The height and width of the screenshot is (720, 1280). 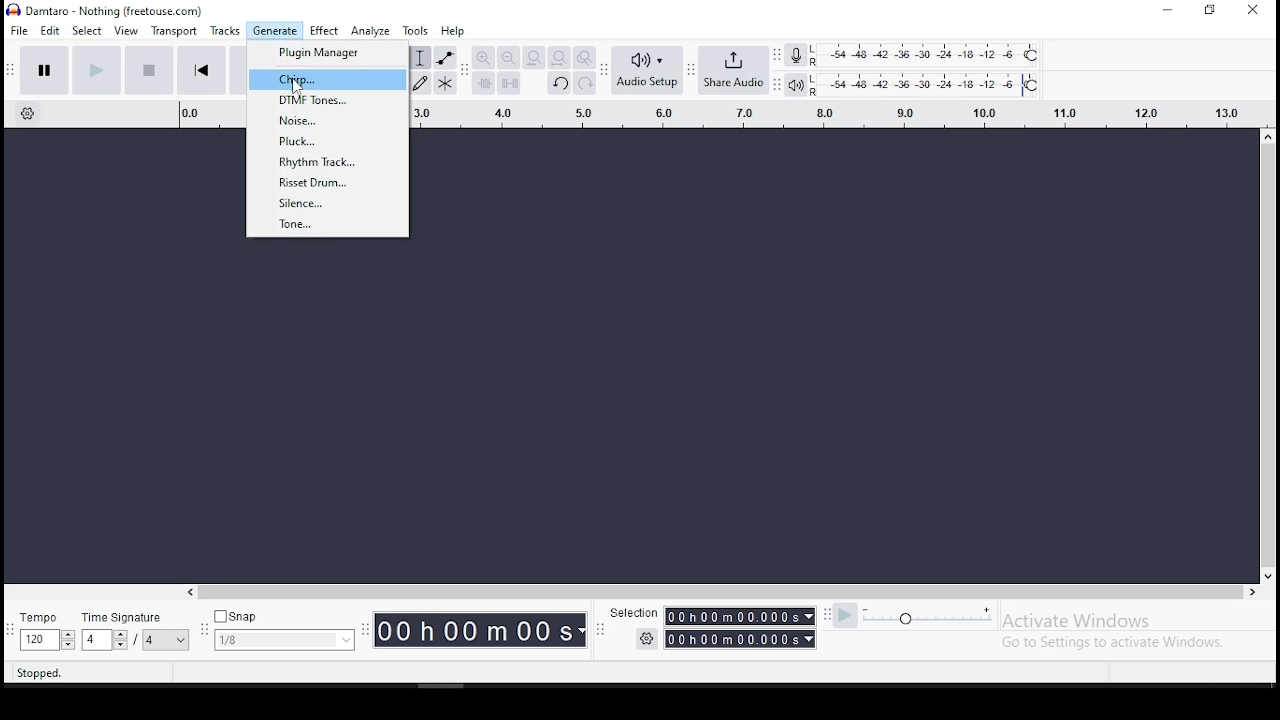 I want to click on playback meter, so click(x=798, y=84).